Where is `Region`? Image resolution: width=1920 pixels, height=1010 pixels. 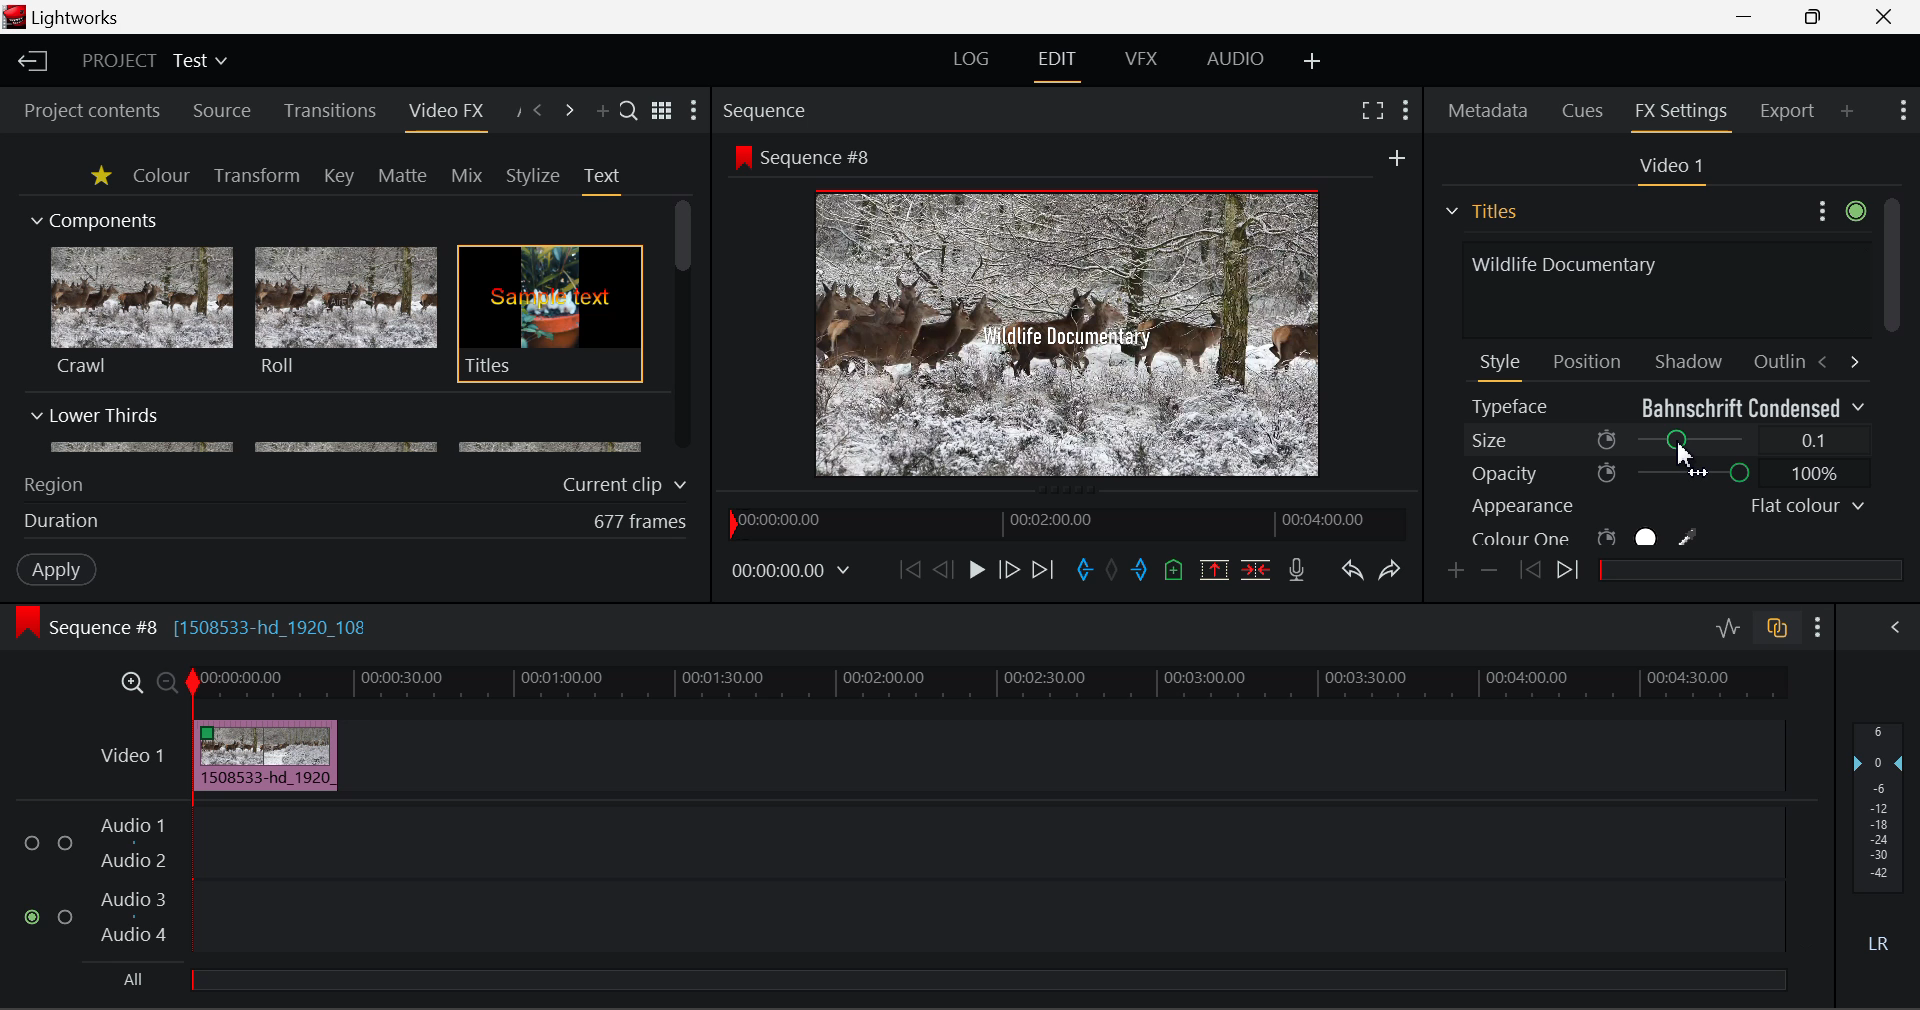
Region is located at coordinates (53, 485).